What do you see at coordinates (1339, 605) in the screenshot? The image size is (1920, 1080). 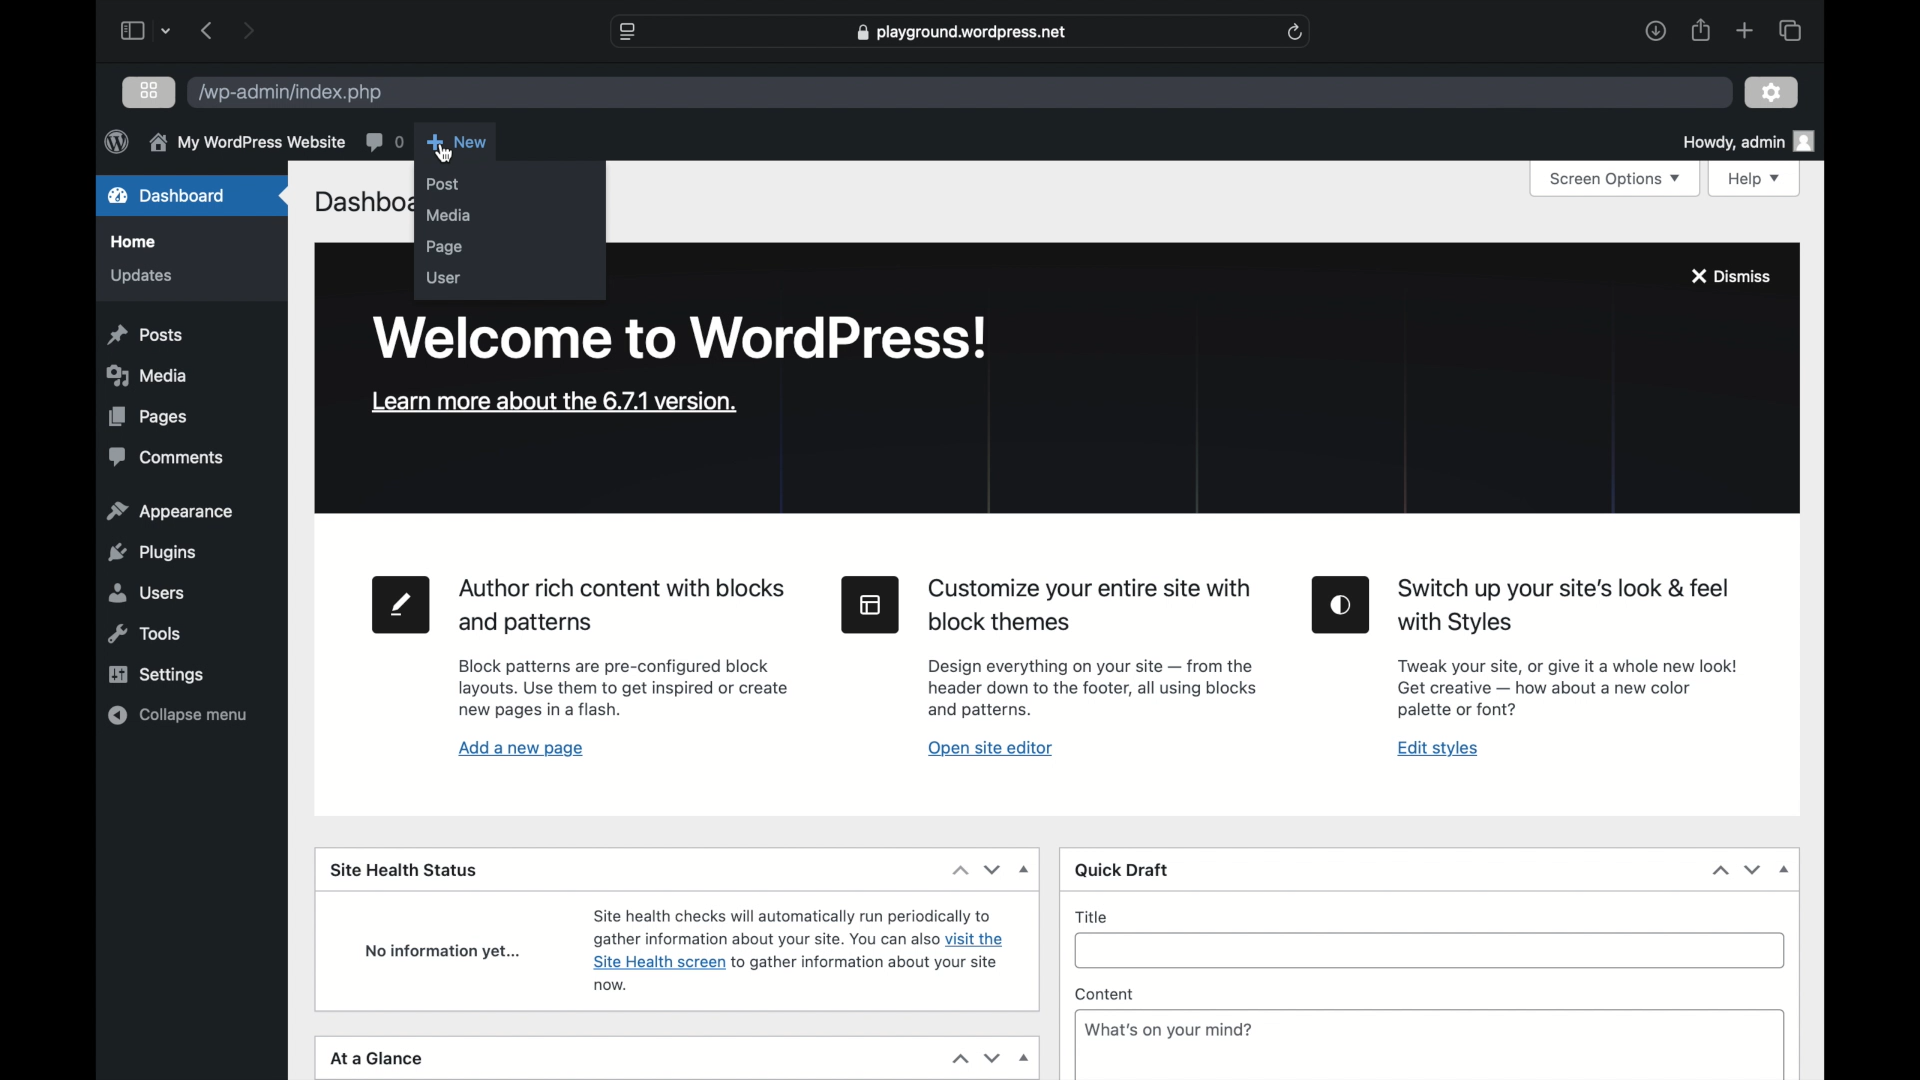 I see `edit styles` at bounding box center [1339, 605].